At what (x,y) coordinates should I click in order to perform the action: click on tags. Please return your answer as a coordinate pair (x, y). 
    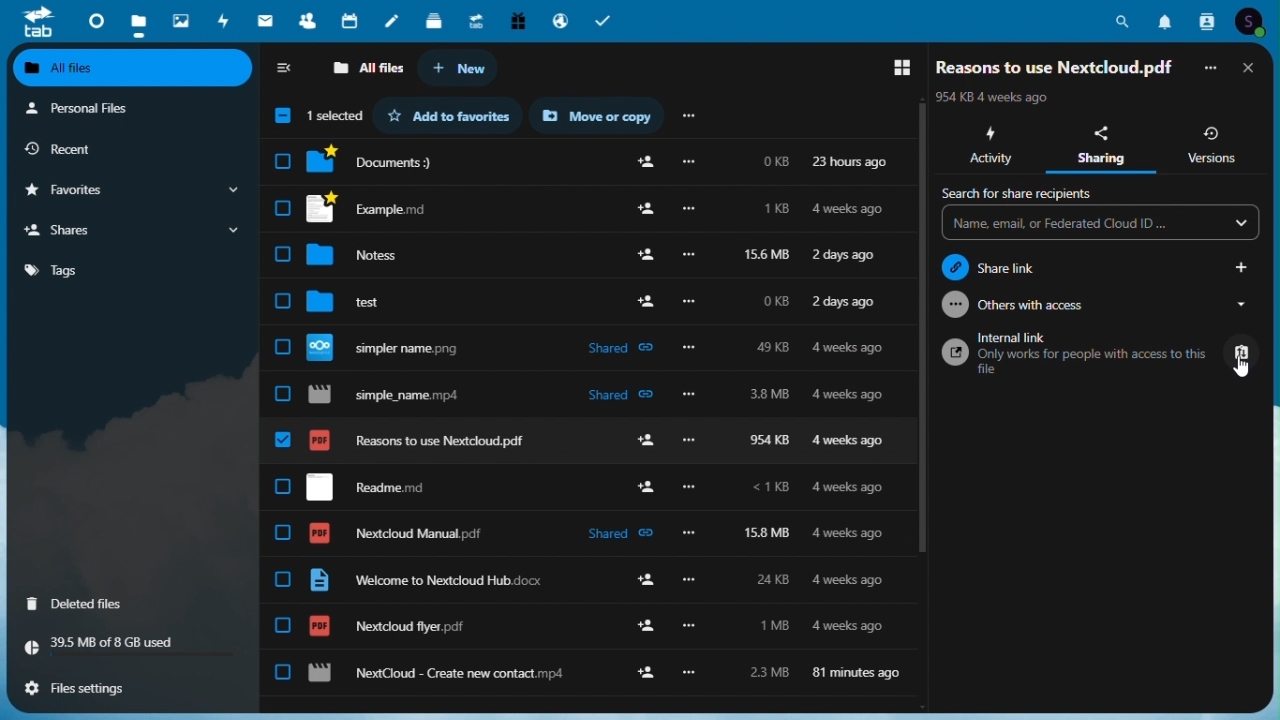
    Looking at the image, I should click on (134, 268).